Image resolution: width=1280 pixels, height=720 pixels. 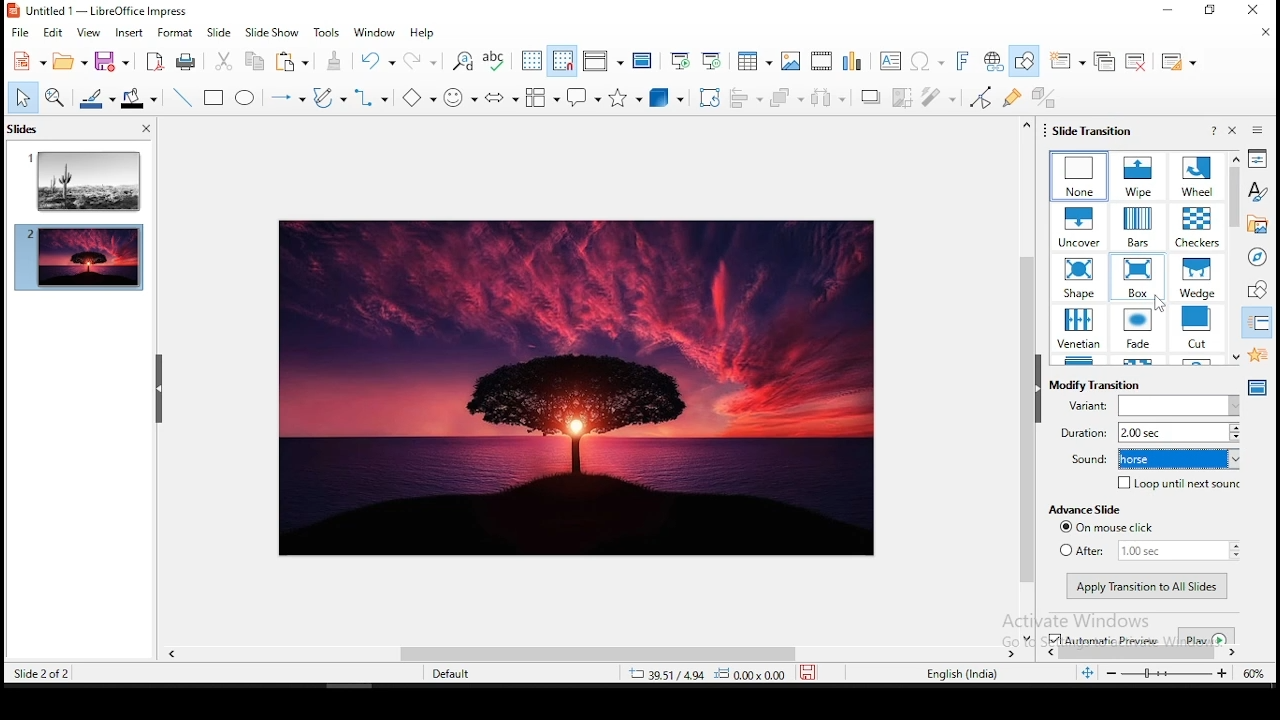 What do you see at coordinates (146, 128) in the screenshot?
I see `close` at bounding box center [146, 128].